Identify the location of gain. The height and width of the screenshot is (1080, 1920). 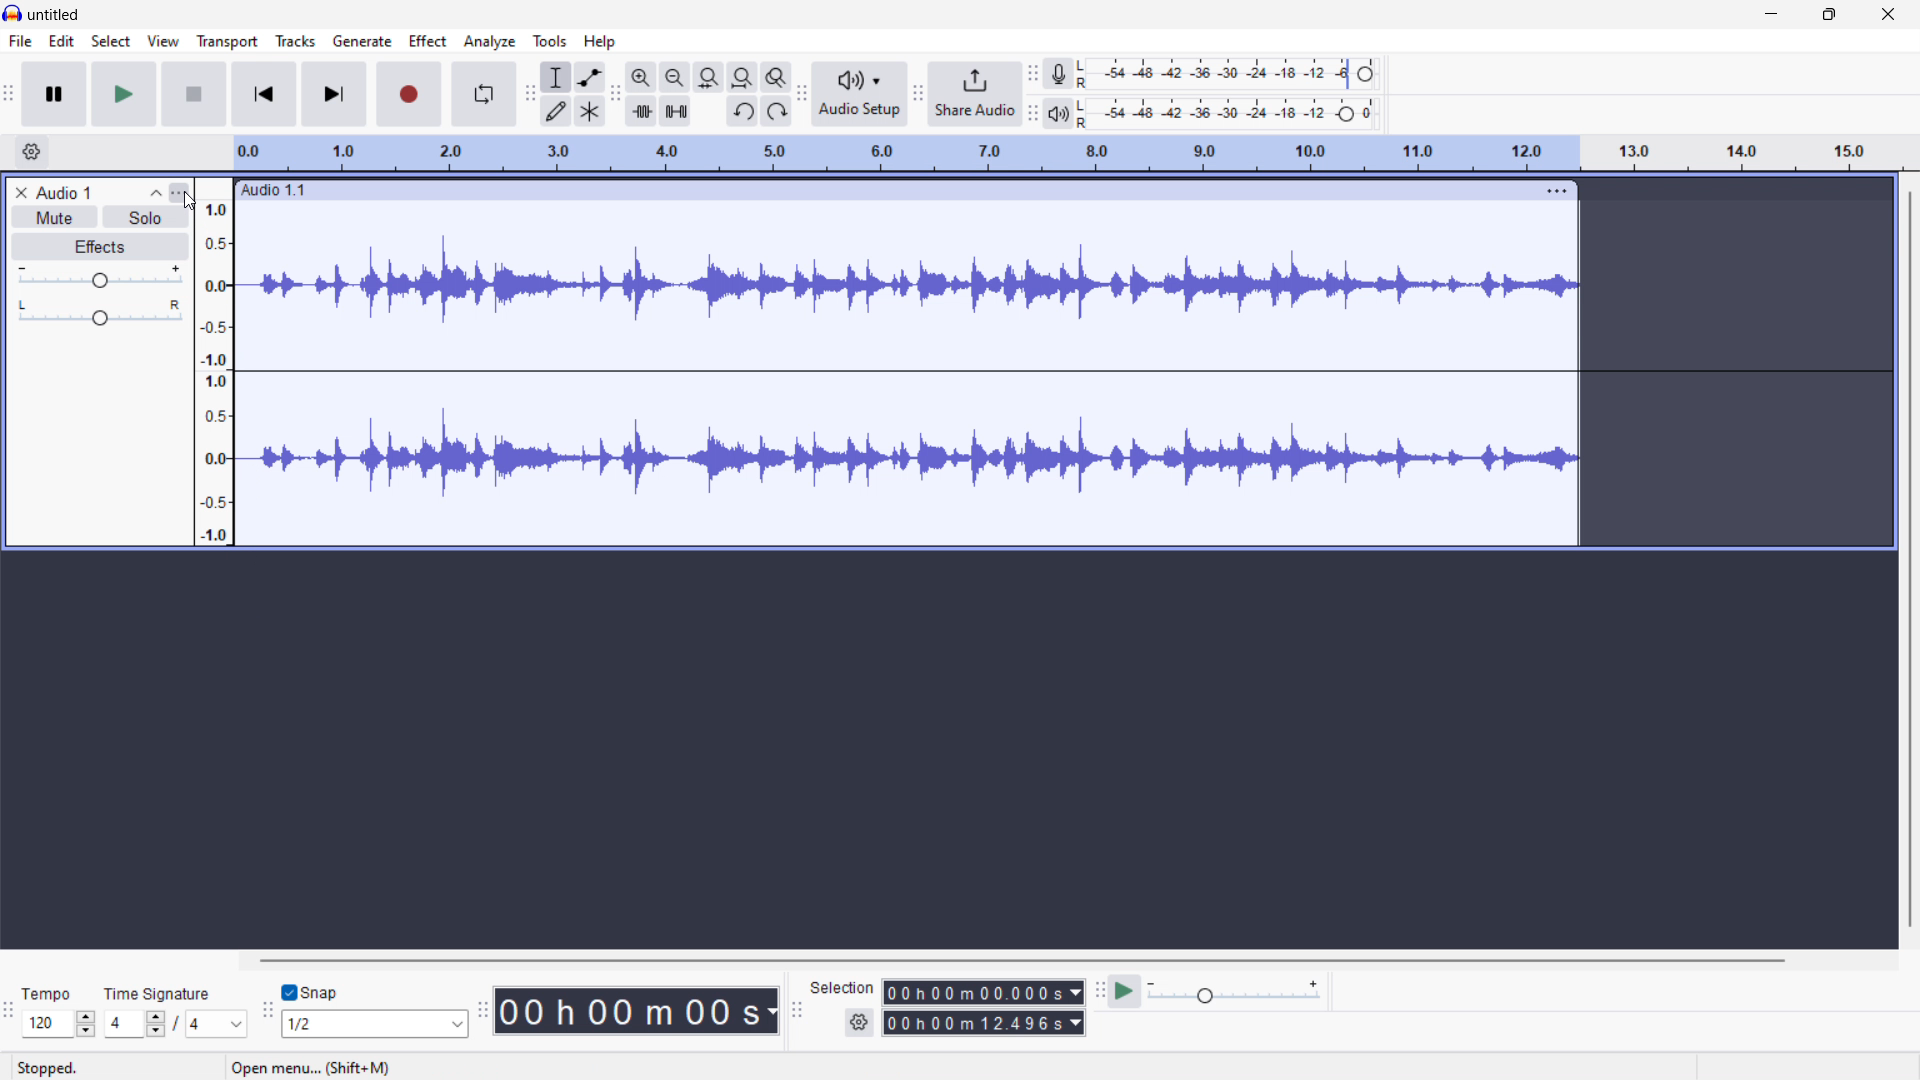
(100, 279).